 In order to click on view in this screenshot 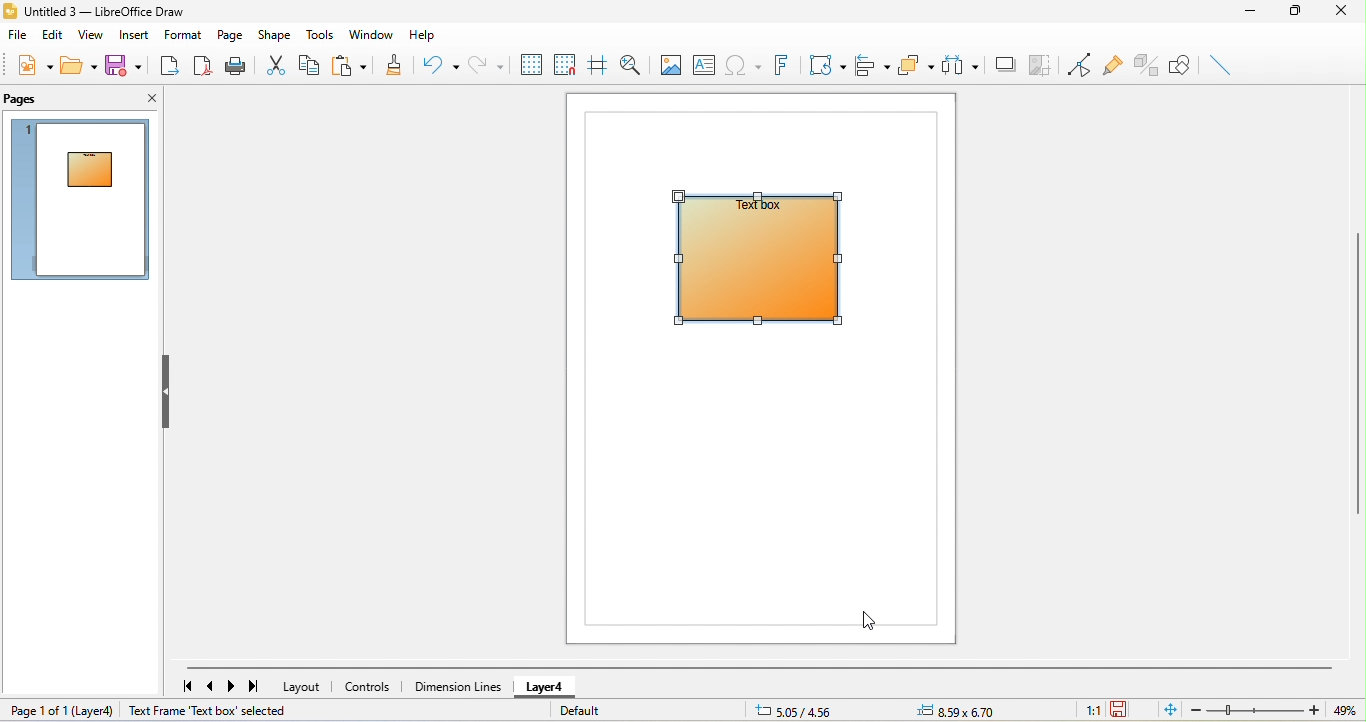, I will do `click(92, 35)`.